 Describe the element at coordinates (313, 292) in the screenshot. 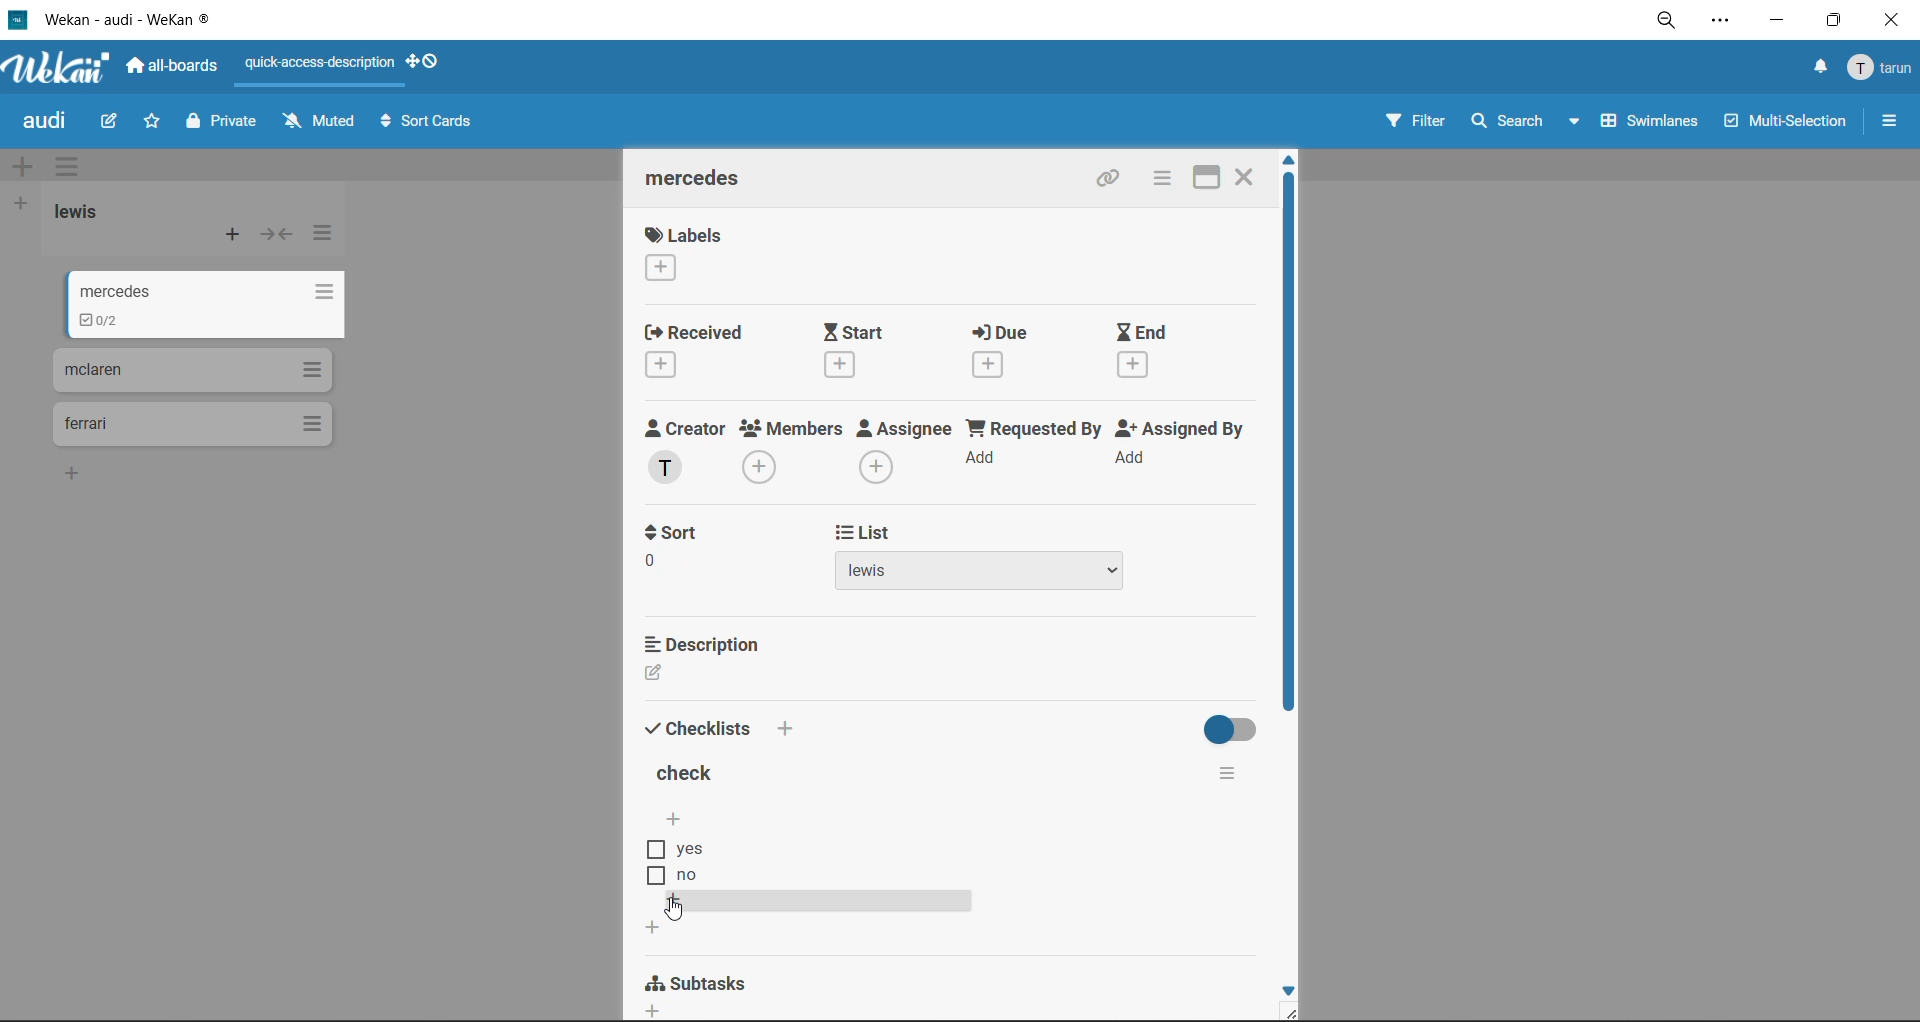

I see `list actions` at that location.